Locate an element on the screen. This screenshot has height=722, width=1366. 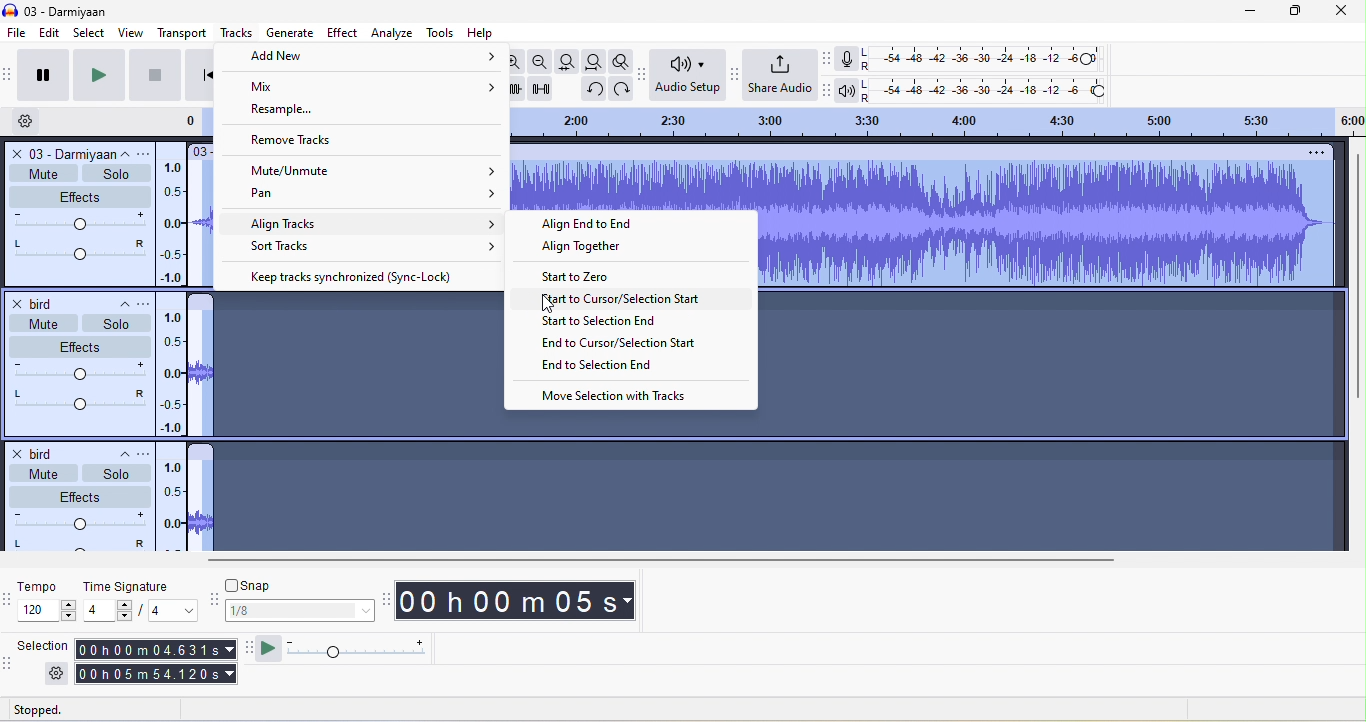
open menu is located at coordinates (149, 154).